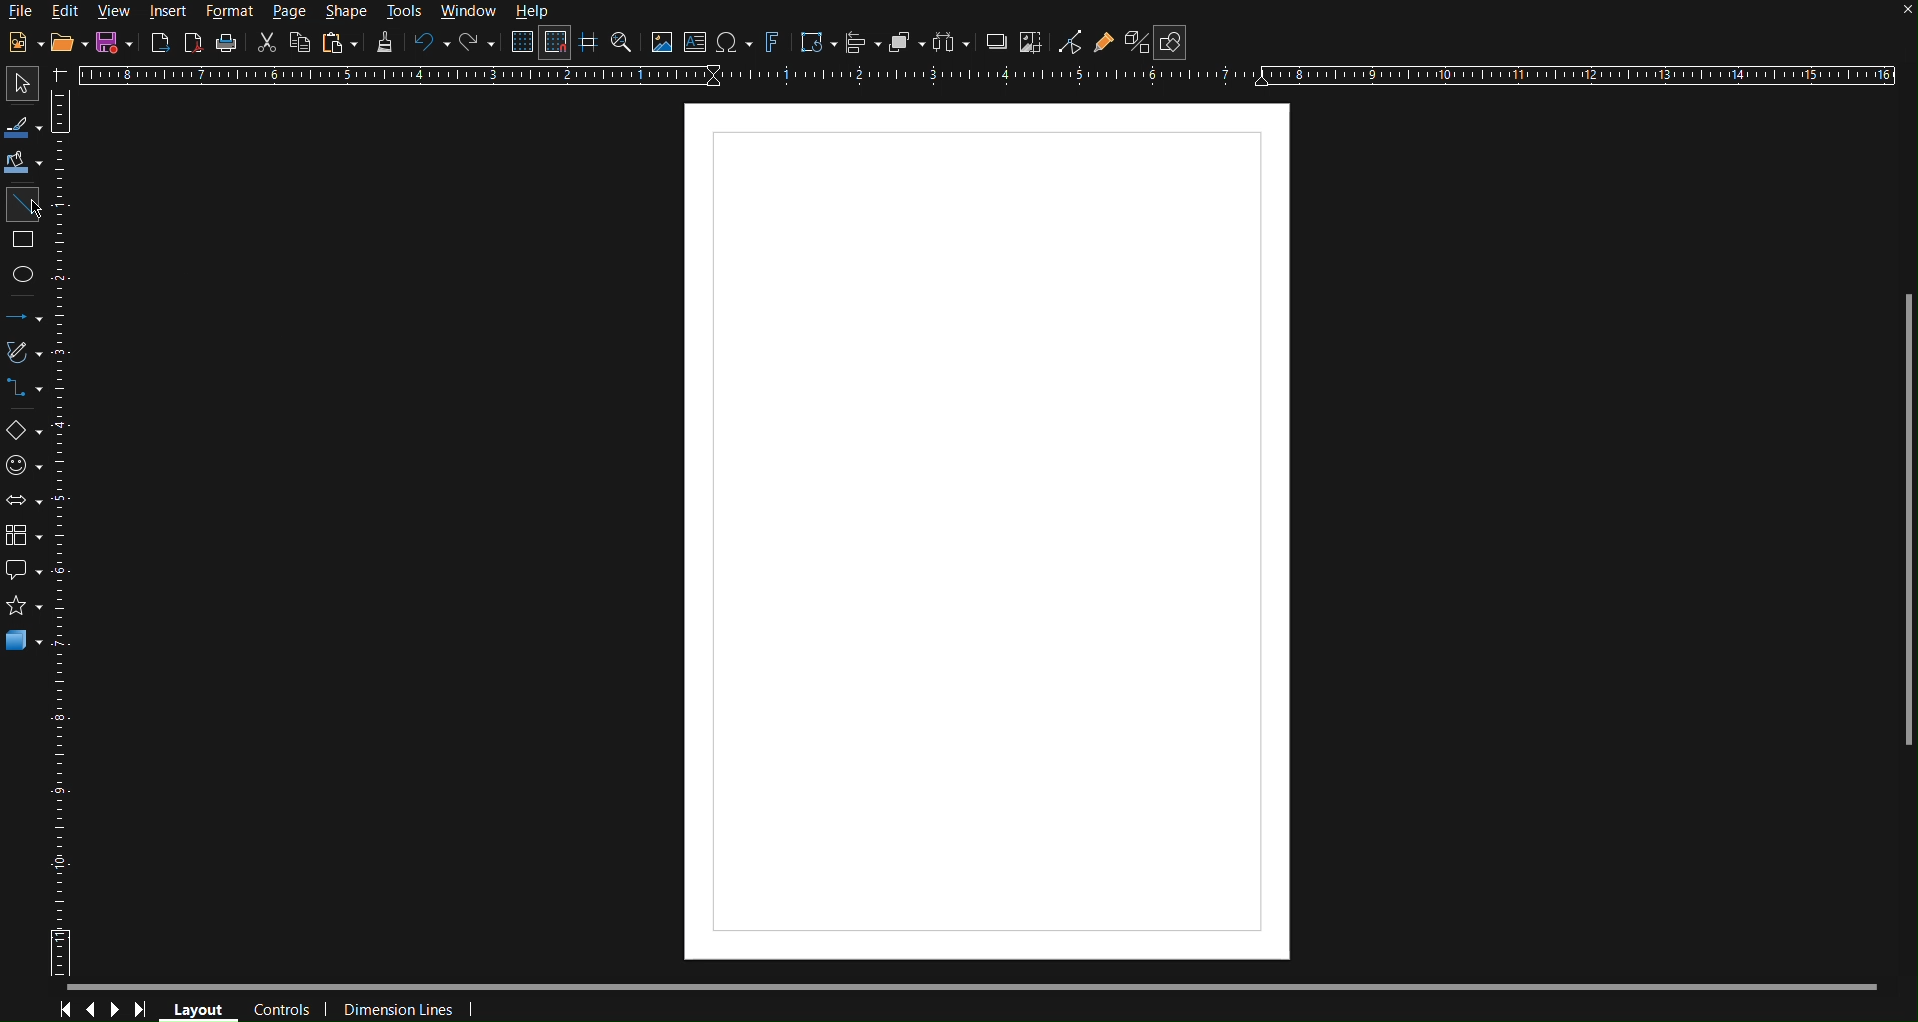 The width and height of the screenshot is (1918, 1022). I want to click on Basic Shapes, so click(25, 430).